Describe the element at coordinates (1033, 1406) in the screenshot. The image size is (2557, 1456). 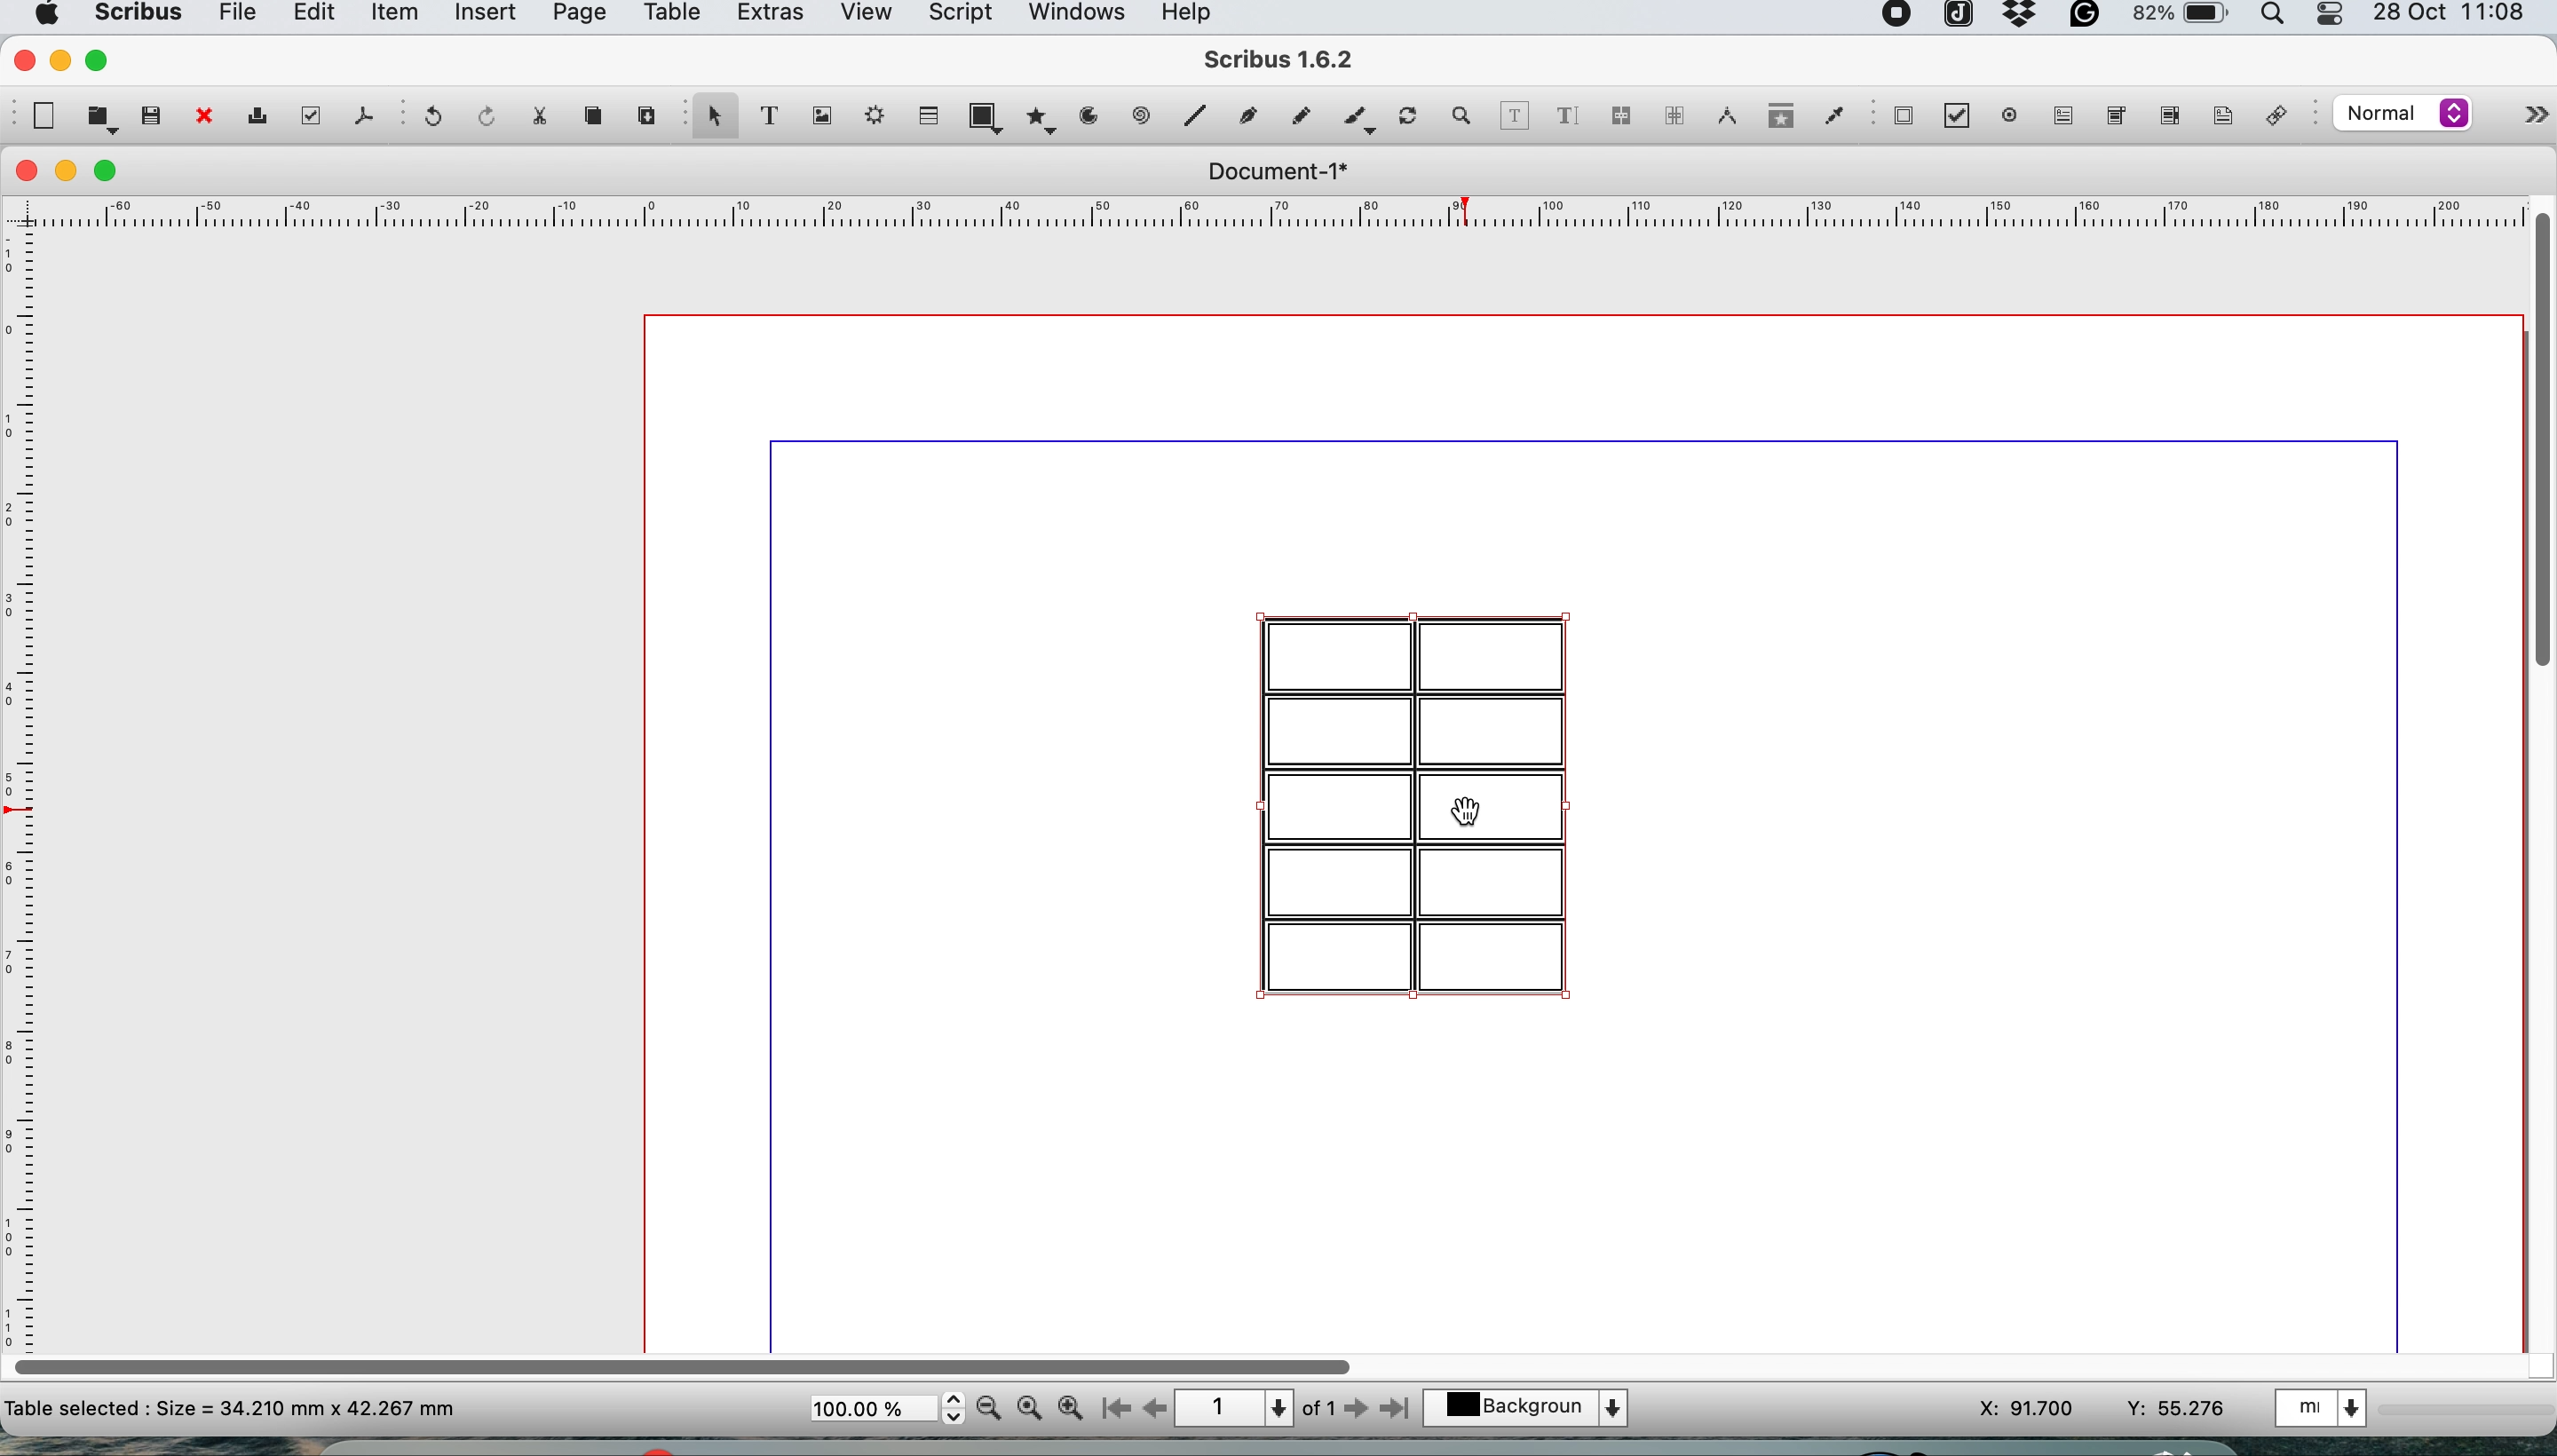
I see `zoom 100%` at that location.